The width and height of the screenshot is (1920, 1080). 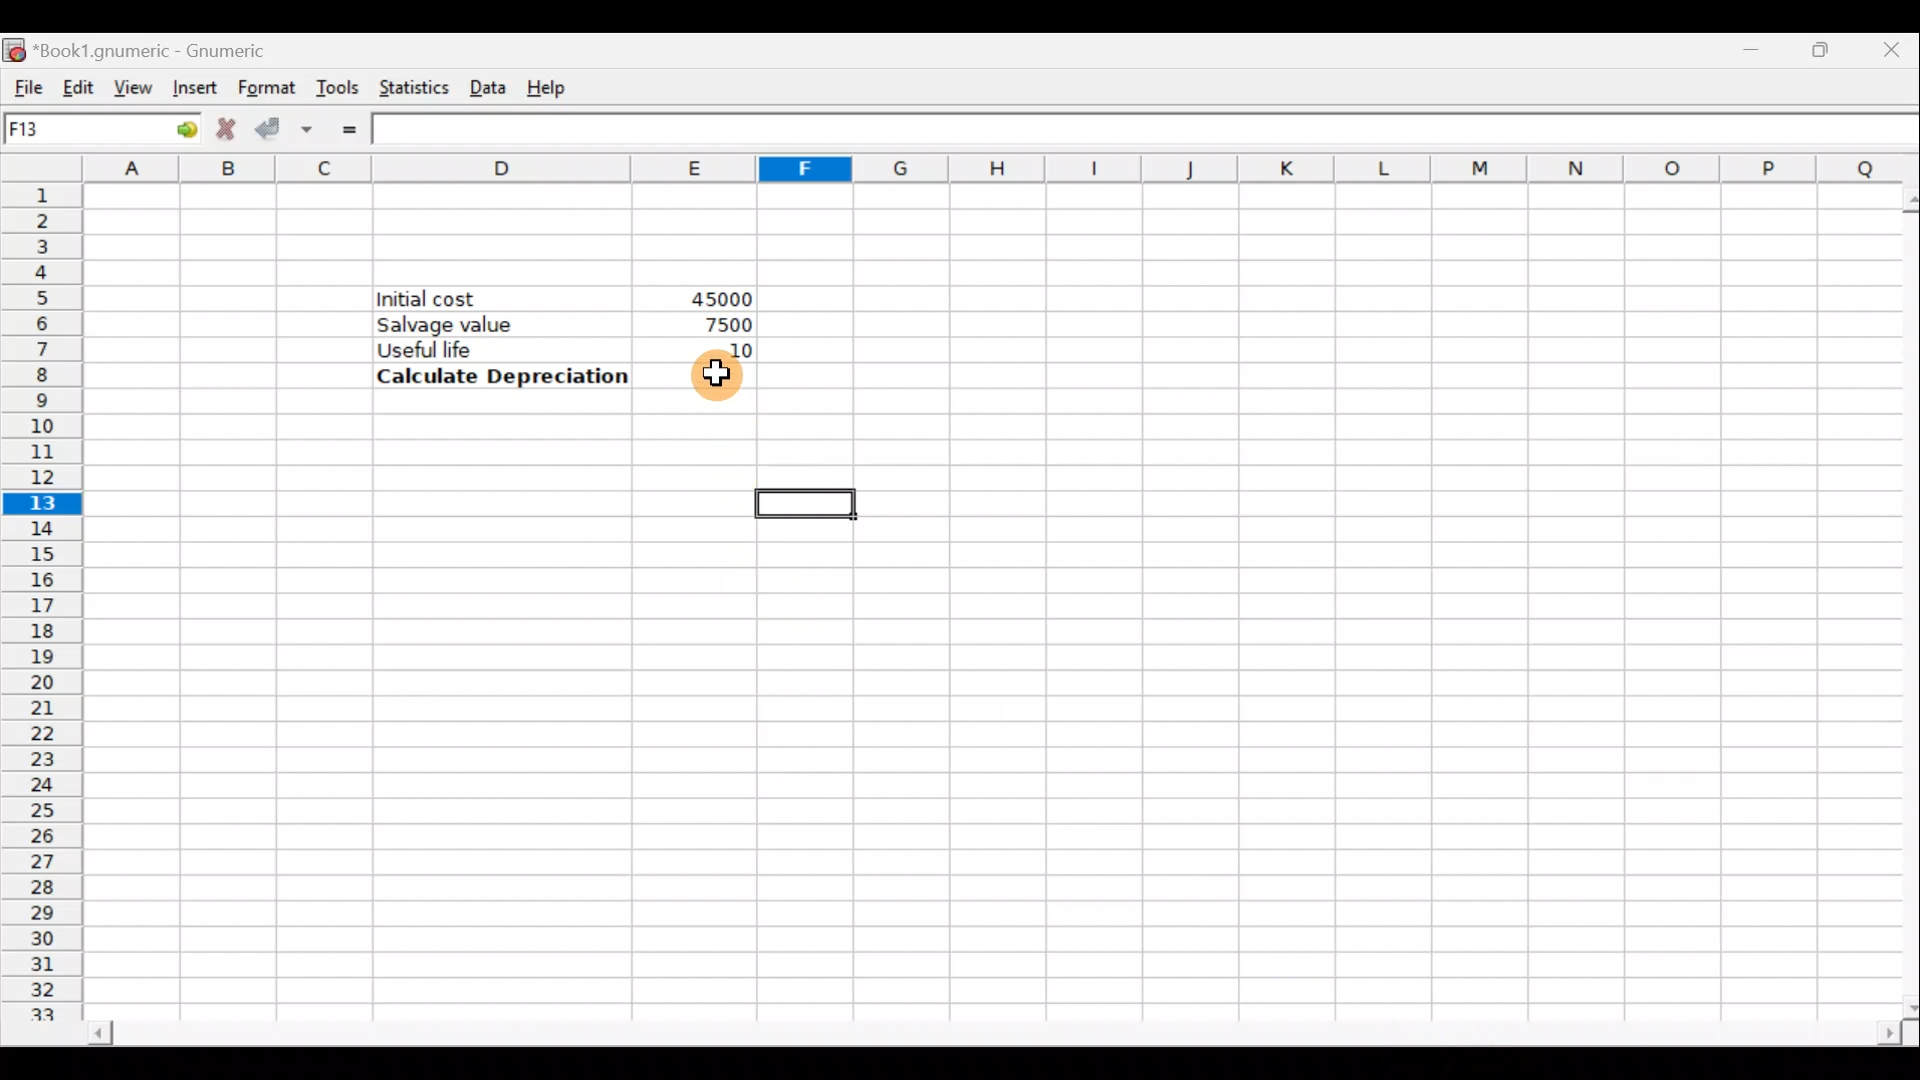 I want to click on Columns, so click(x=992, y=167).